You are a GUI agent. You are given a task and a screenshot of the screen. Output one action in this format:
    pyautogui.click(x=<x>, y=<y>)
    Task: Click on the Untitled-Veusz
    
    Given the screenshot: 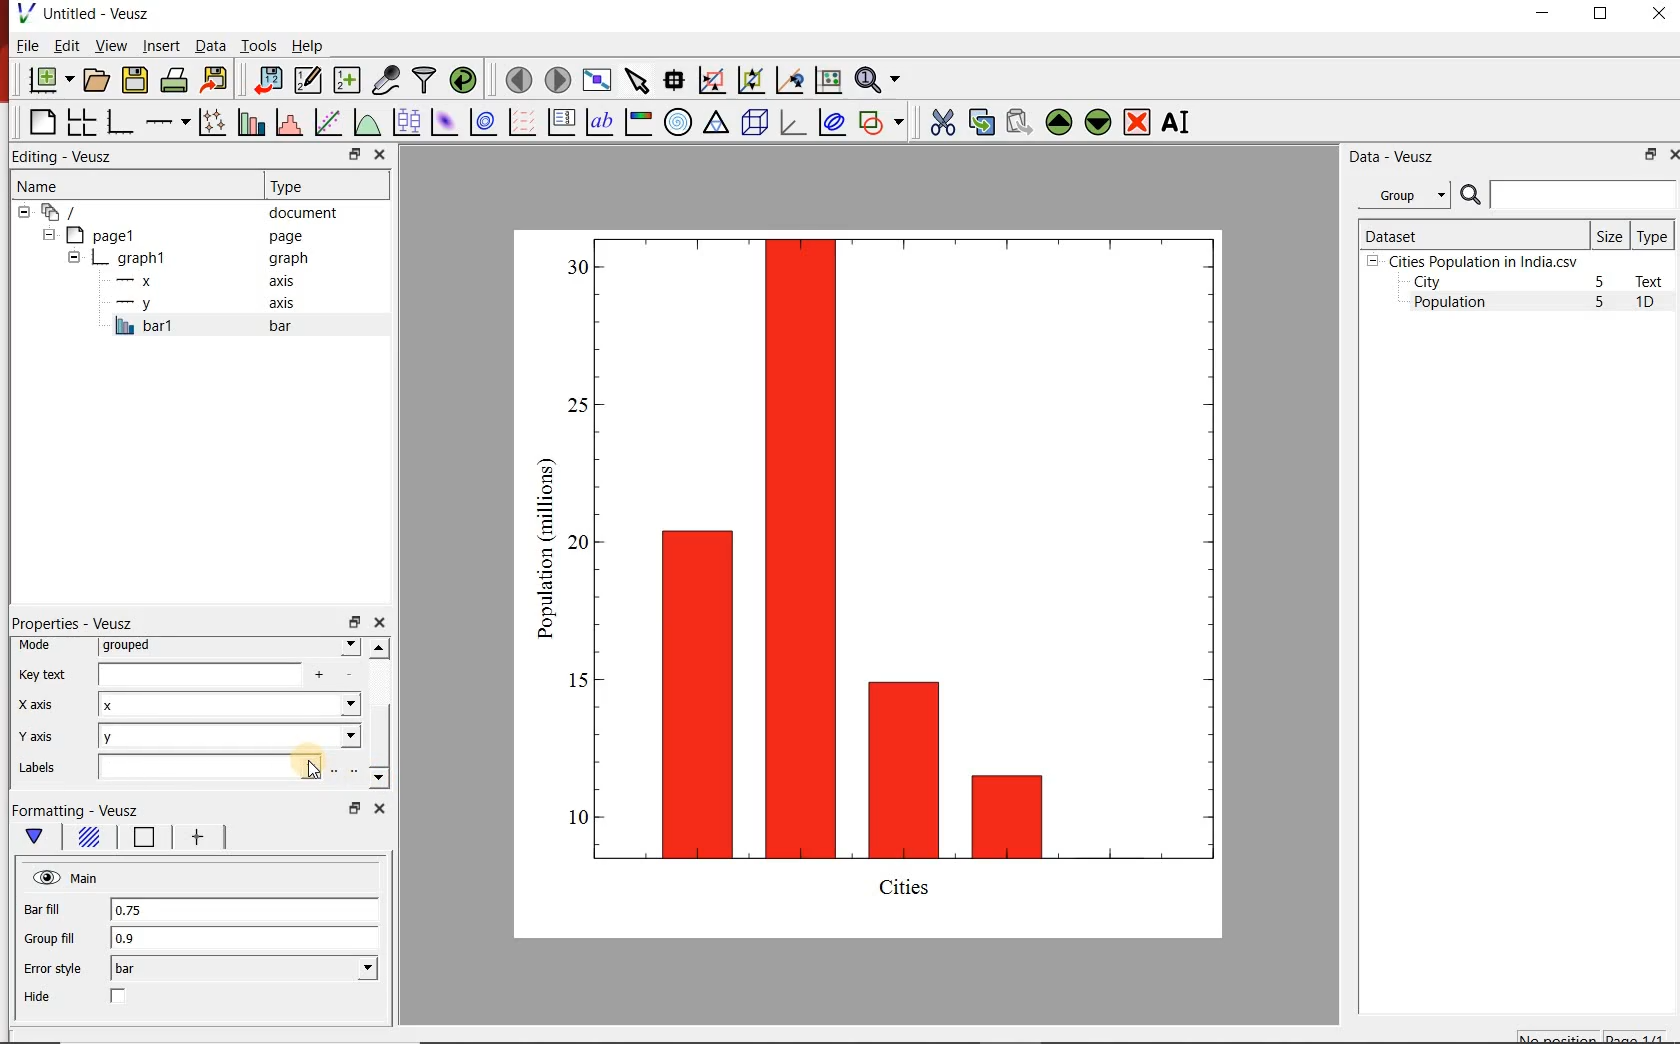 What is the action you would take?
    pyautogui.click(x=85, y=15)
    